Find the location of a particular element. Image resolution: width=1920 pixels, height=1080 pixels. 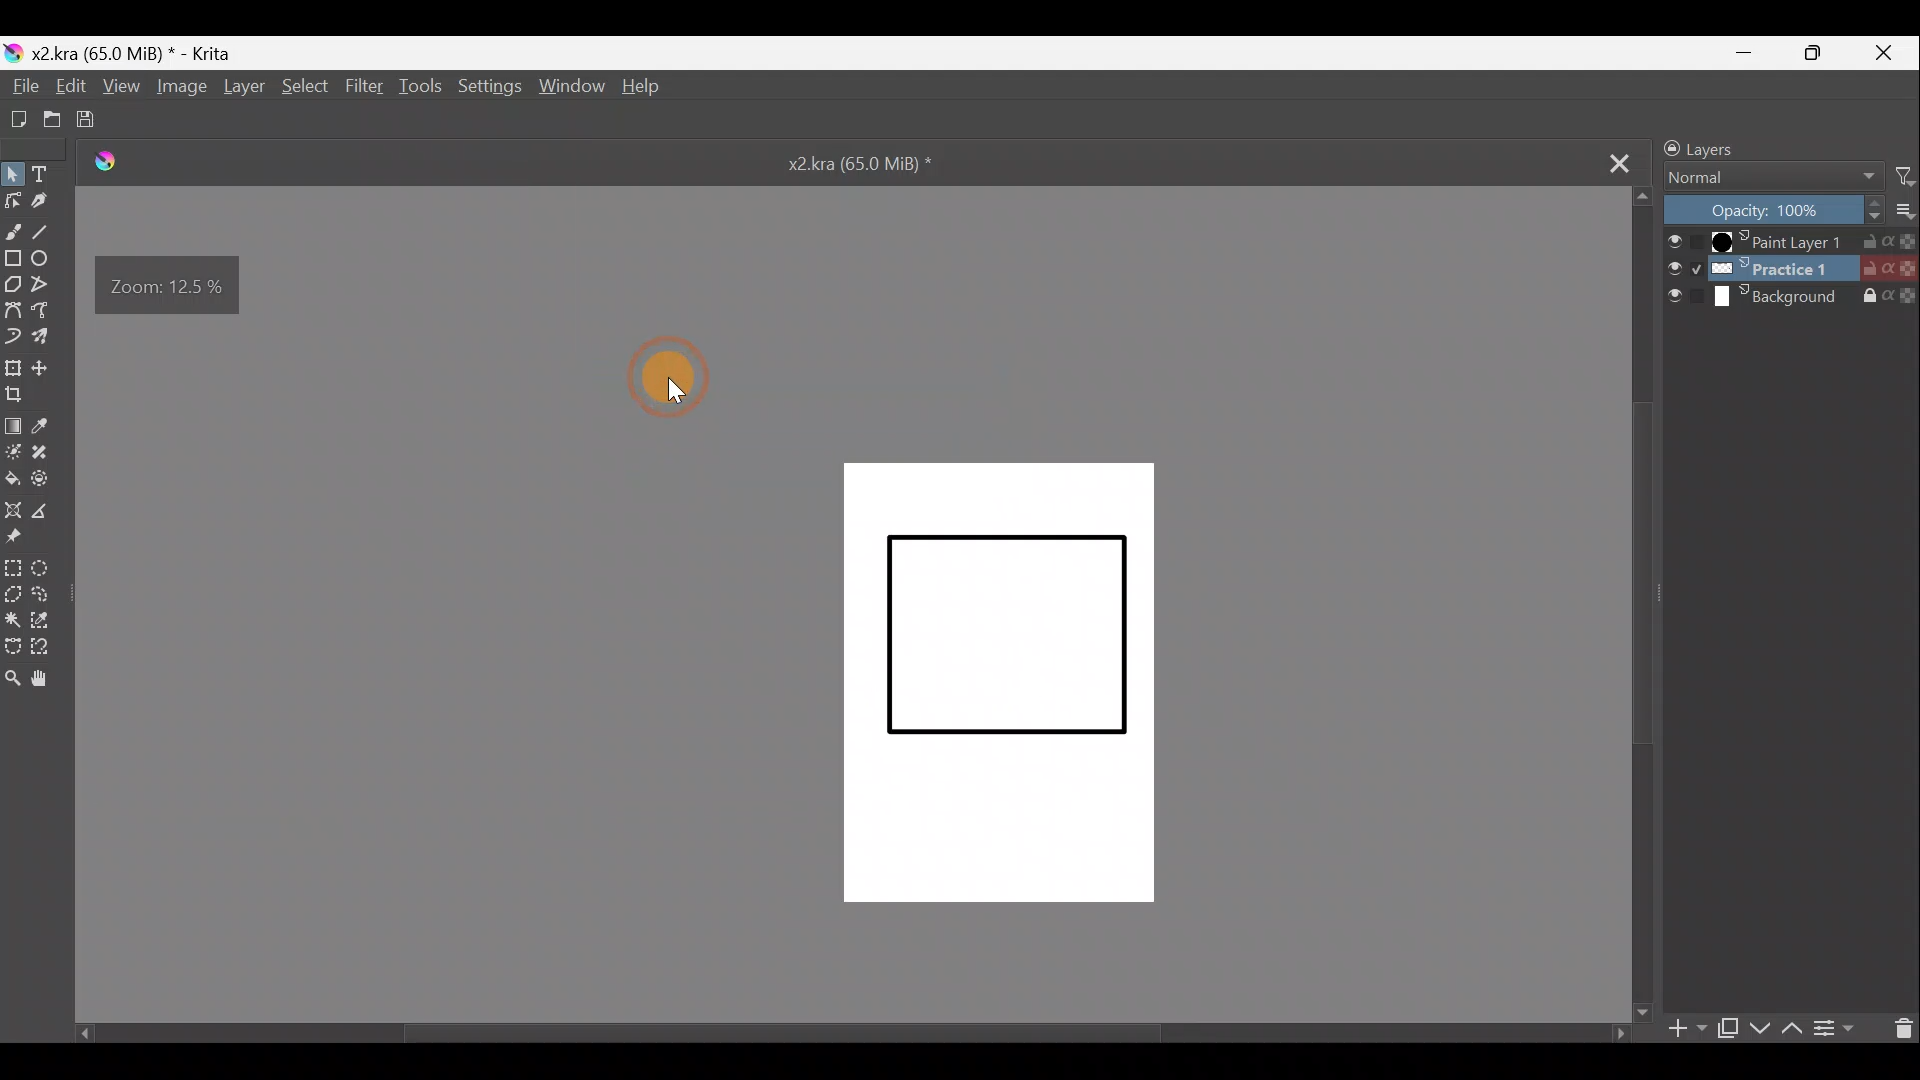

Save is located at coordinates (99, 119).